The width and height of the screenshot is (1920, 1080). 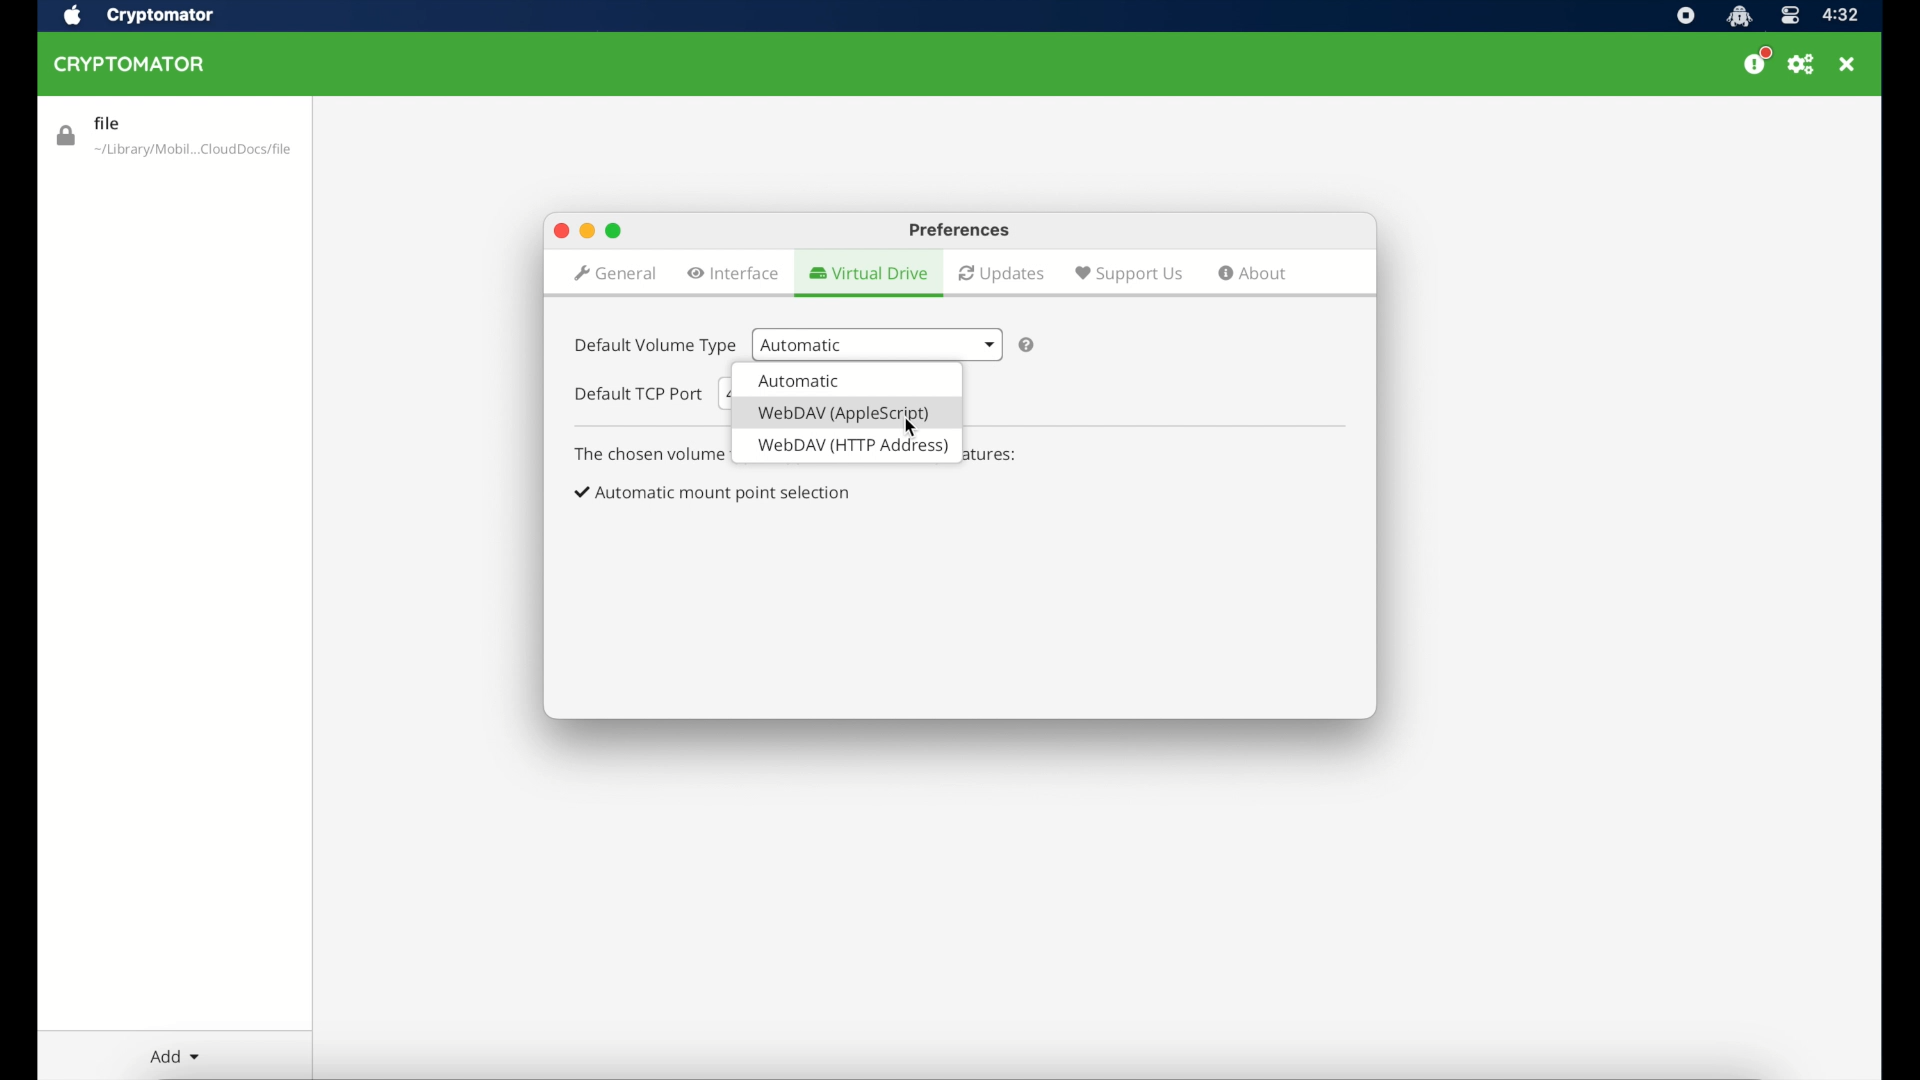 What do you see at coordinates (843, 411) in the screenshot?
I see `volume type` at bounding box center [843, 411].